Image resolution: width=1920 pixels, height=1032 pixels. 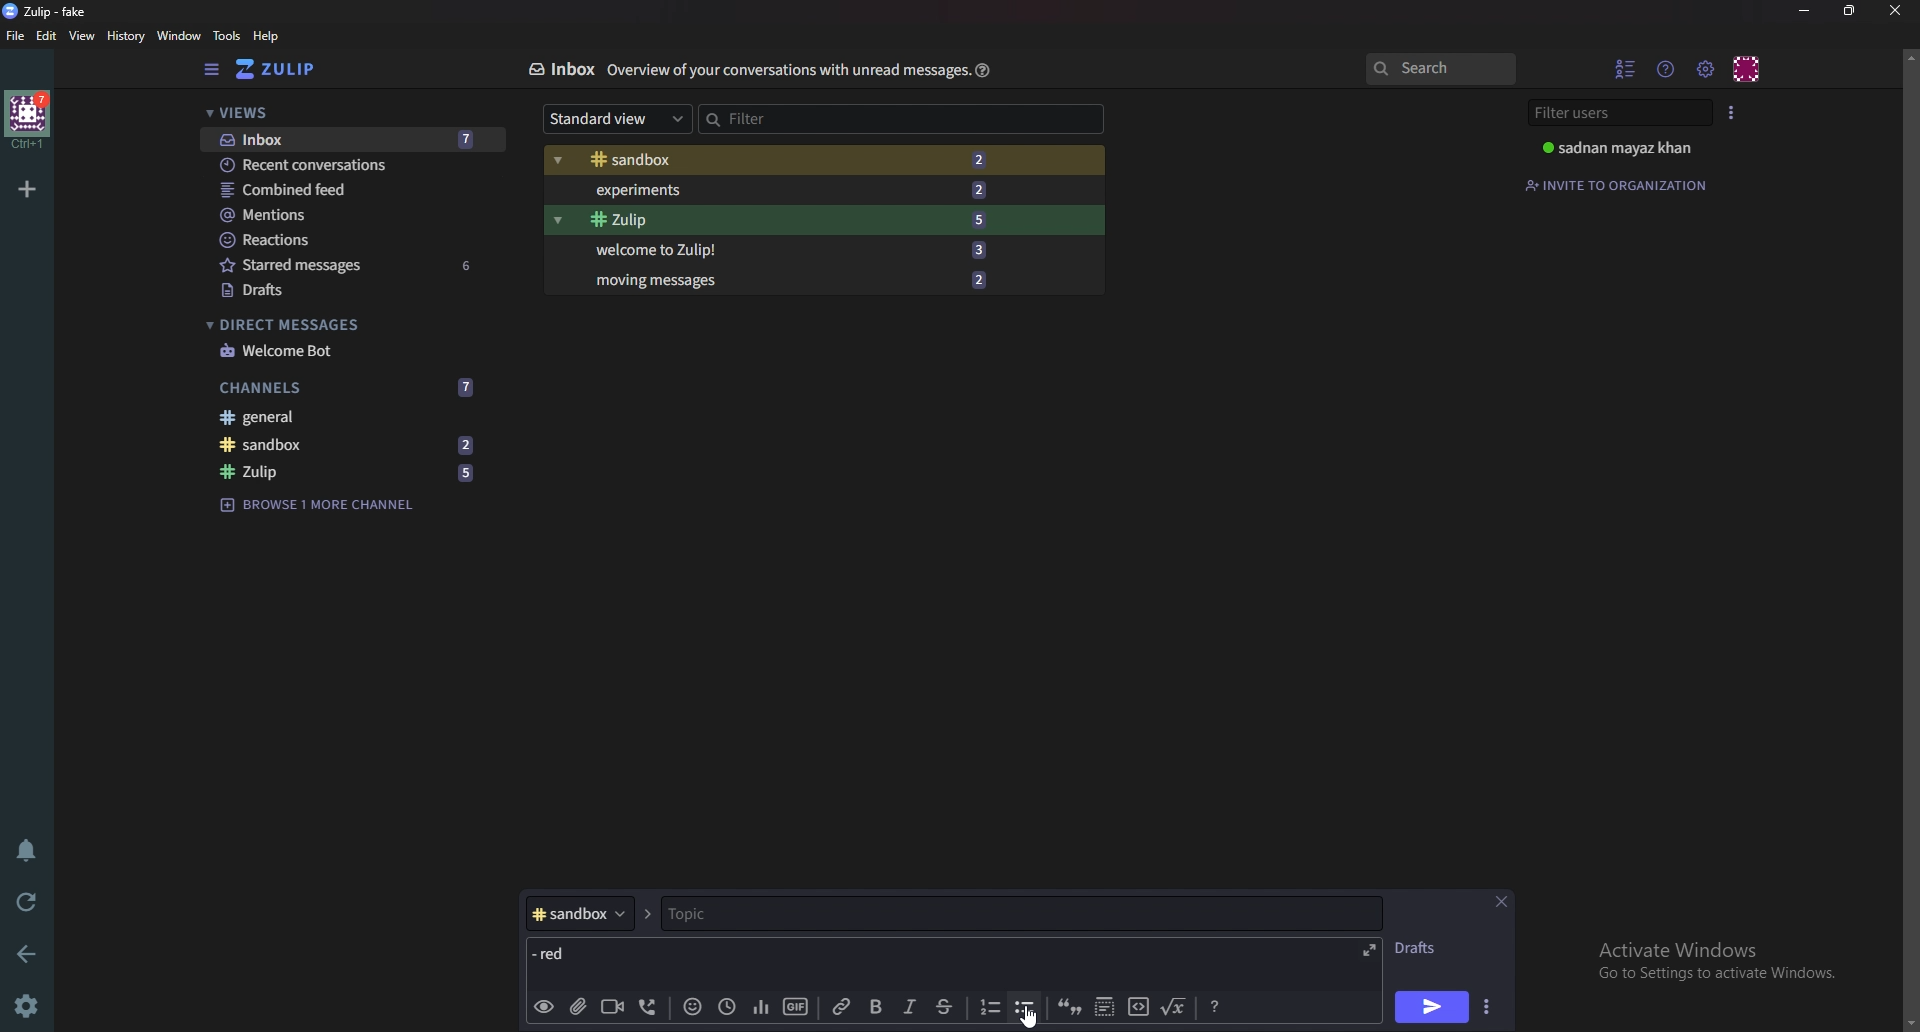 What do you see at coordinates (340, 416) in the screenshot?
I see `General` at bounding box center [340, 416].